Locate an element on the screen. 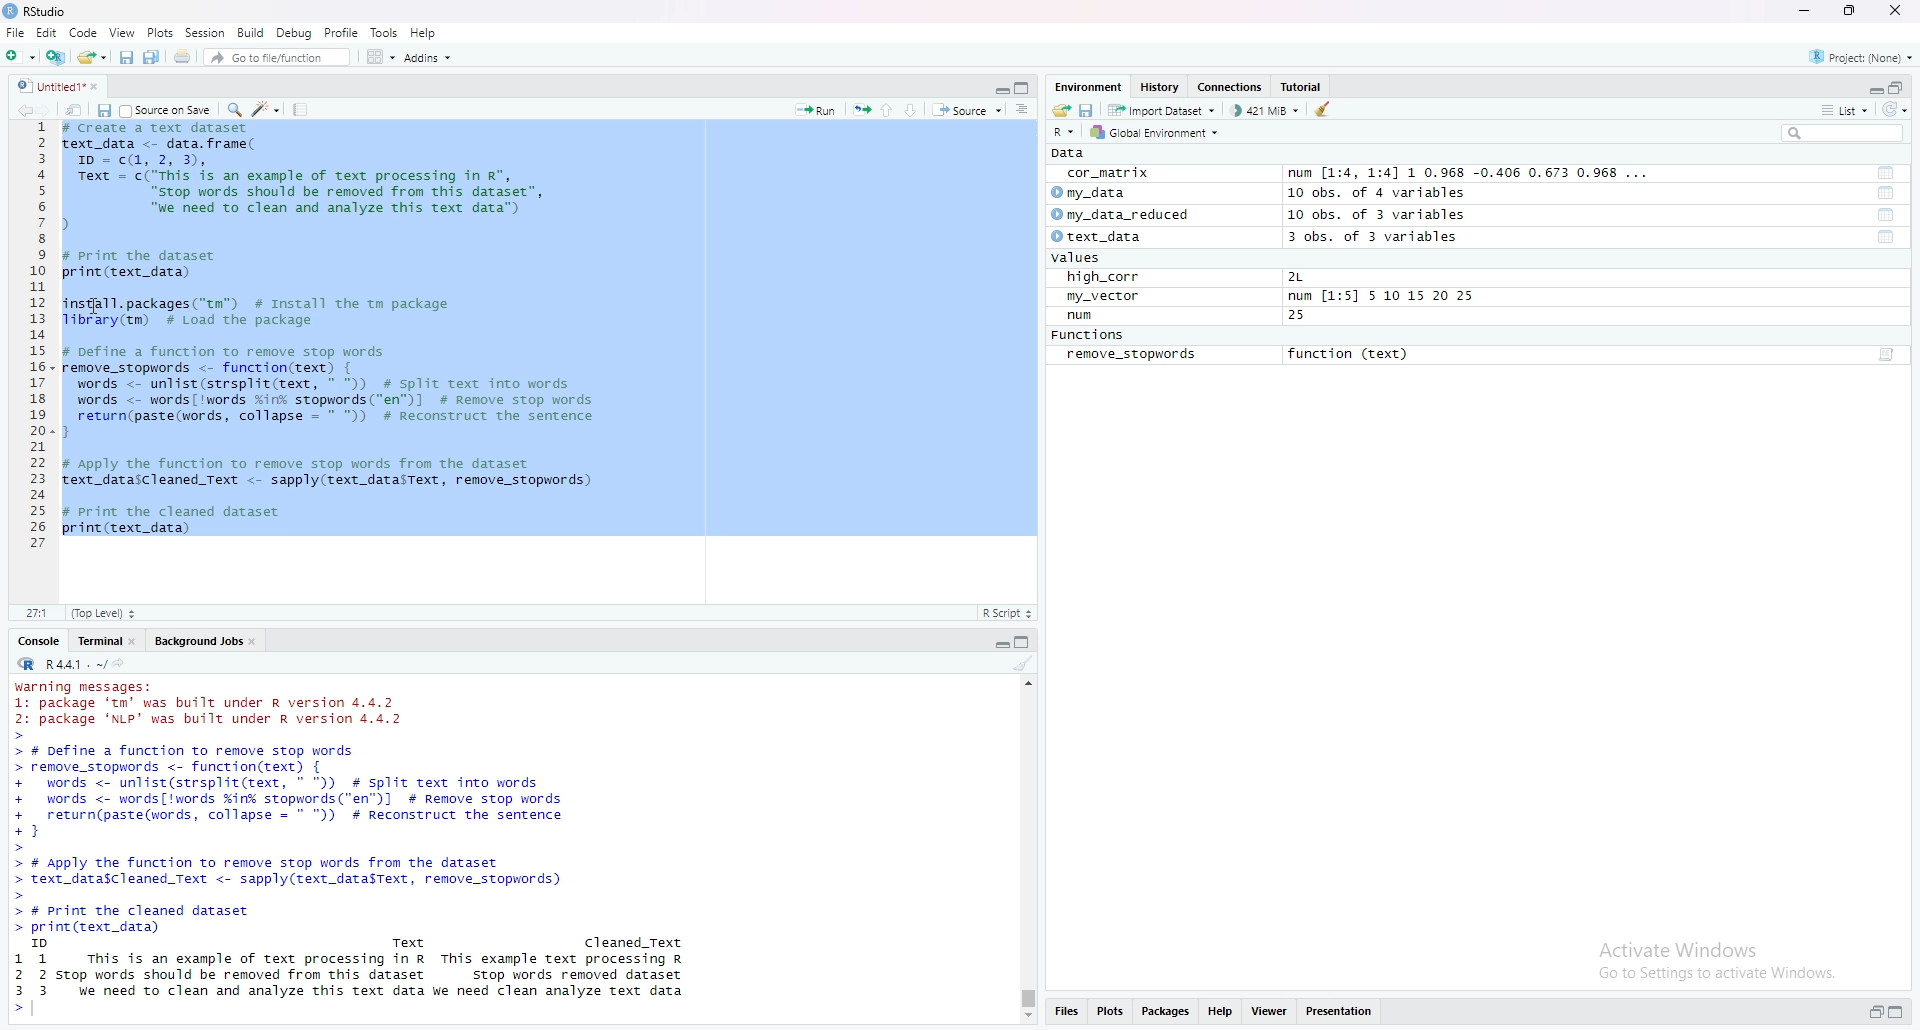  presentation is located at coordinates (1343, 1011).